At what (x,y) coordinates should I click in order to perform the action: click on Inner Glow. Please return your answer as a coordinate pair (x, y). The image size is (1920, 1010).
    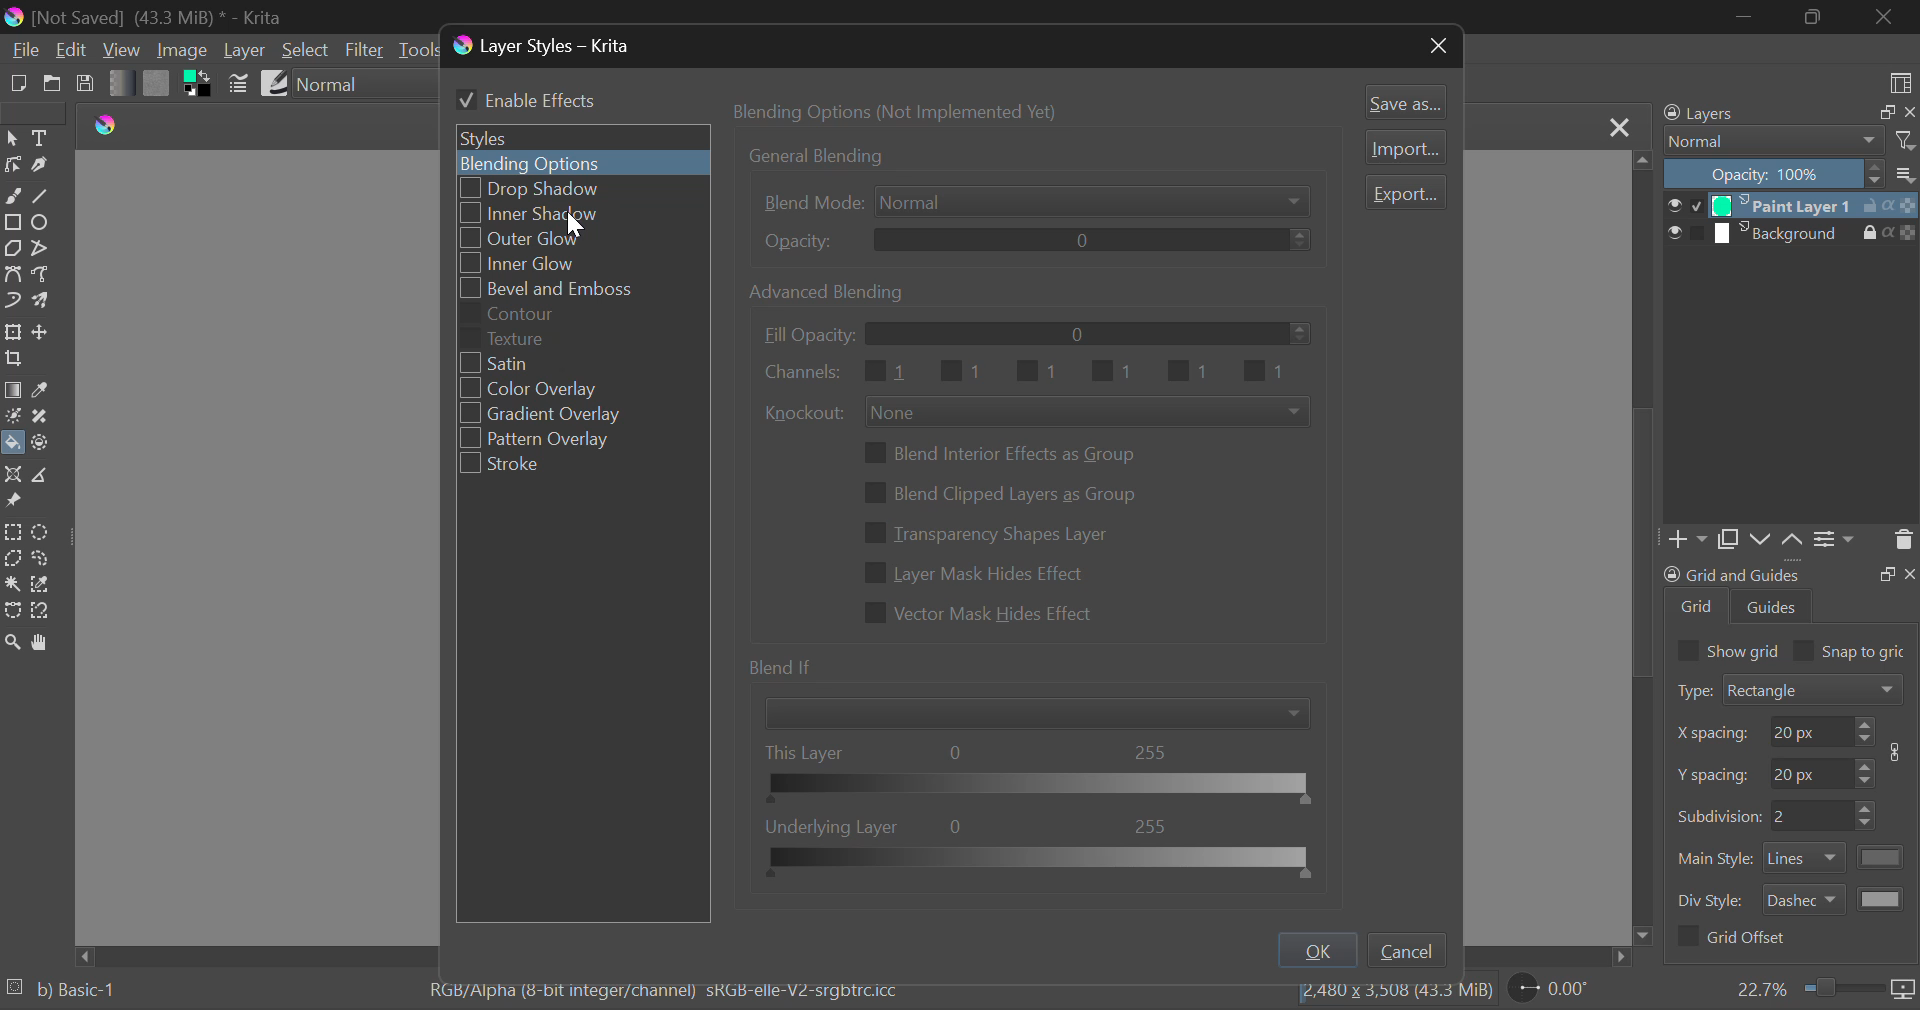
    Looking at the image, I should click on (575, 266).